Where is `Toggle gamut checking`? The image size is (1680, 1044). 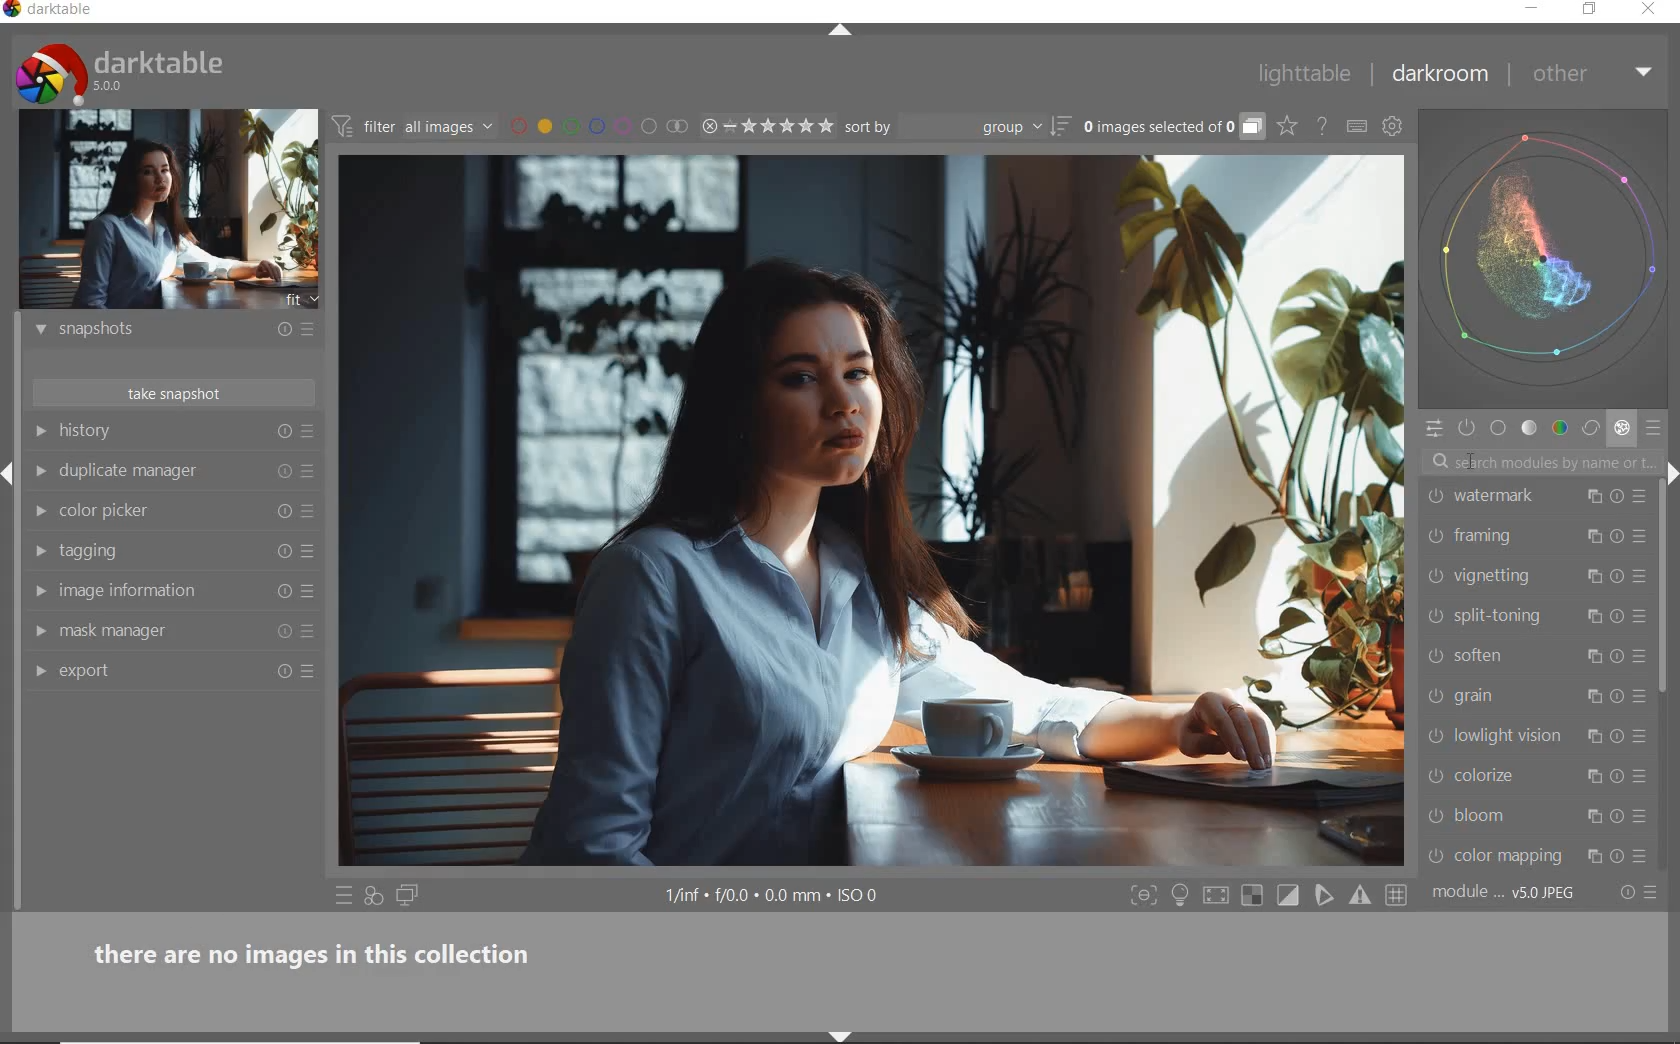
Toggle gamut checking is located at coordinates (1359, 896).